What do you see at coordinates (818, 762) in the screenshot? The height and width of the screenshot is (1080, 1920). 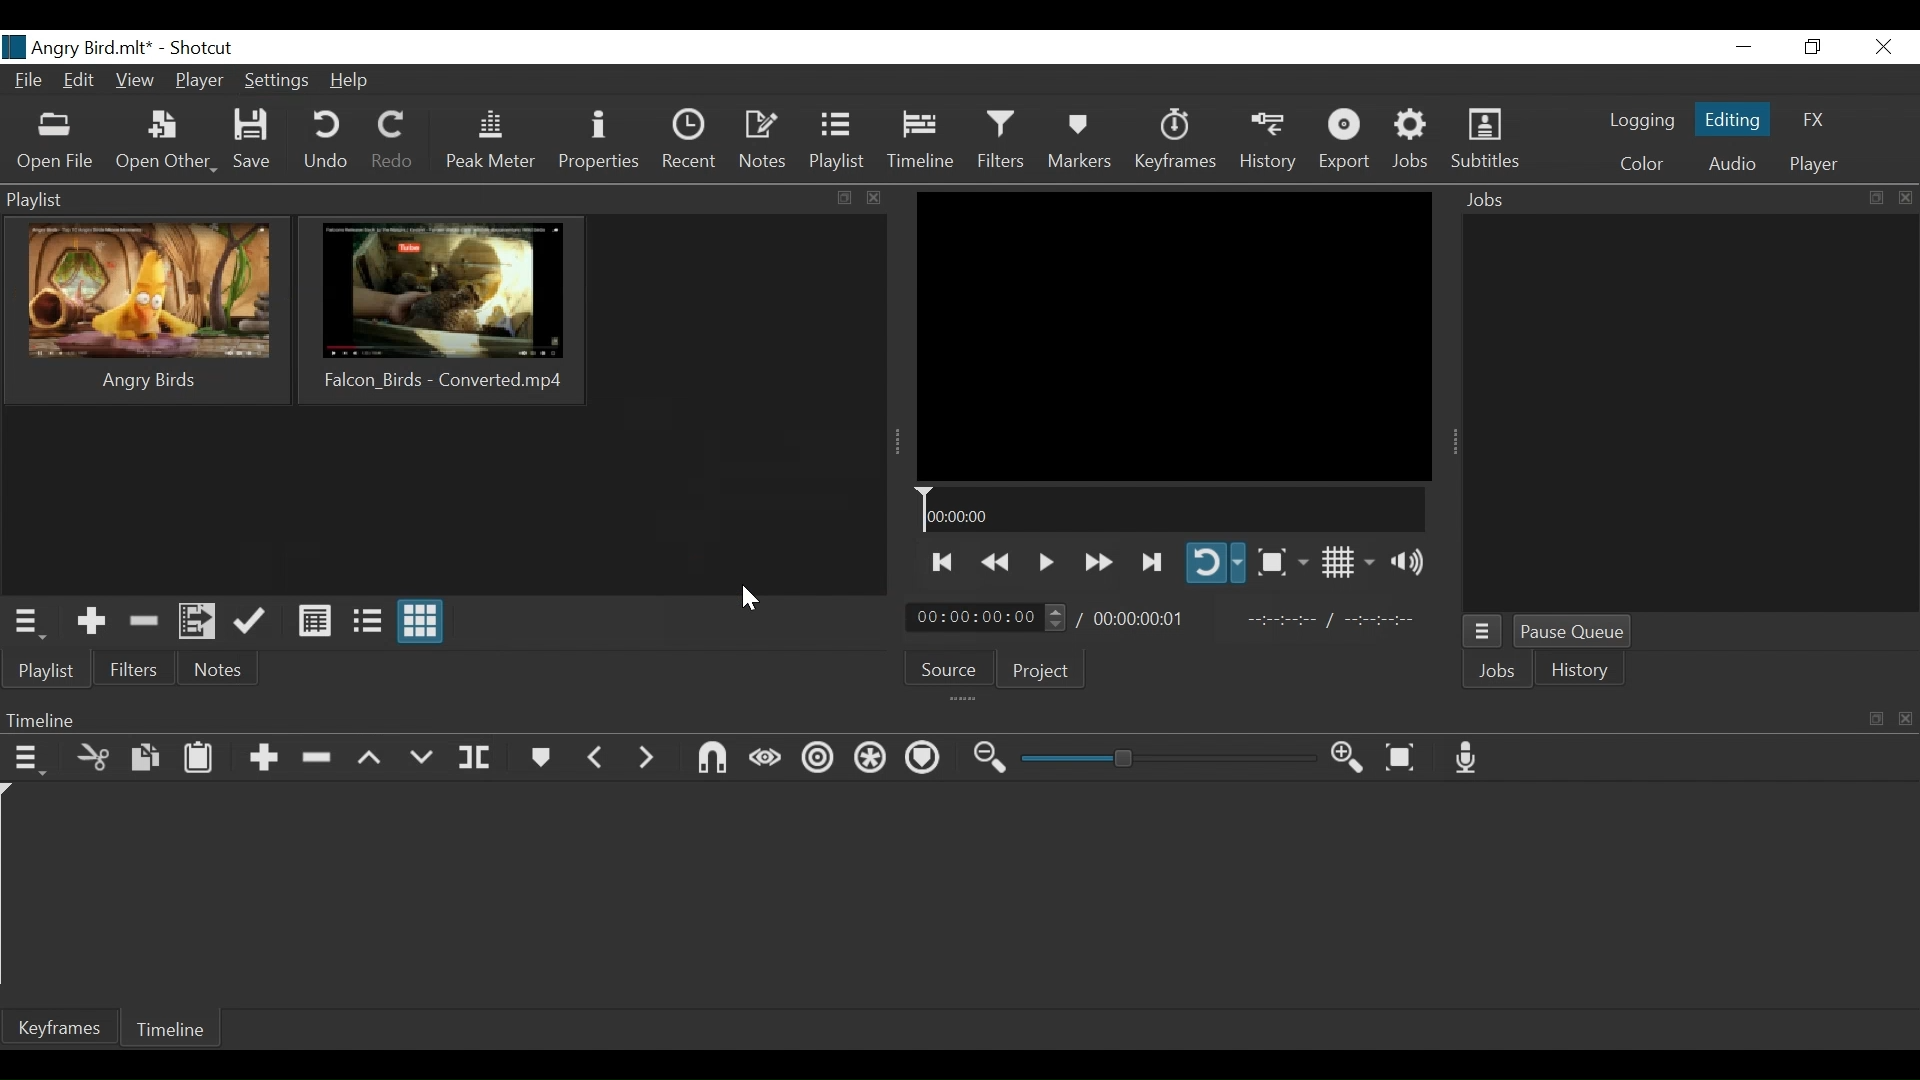 I see `Ripple ` at bounding box center [818, 762].